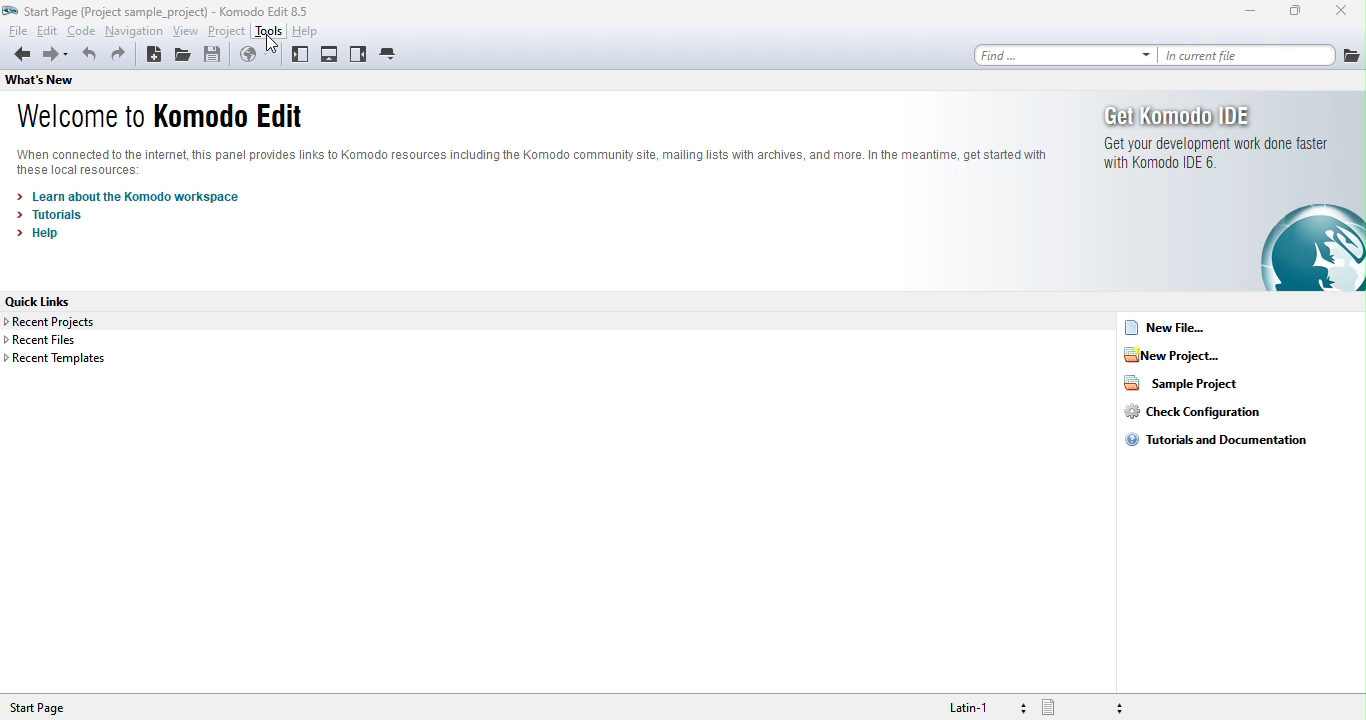  What do you see at coordinates (358, 56) in the screenshot?
I see `right pane` at bounding box center [358, 56].